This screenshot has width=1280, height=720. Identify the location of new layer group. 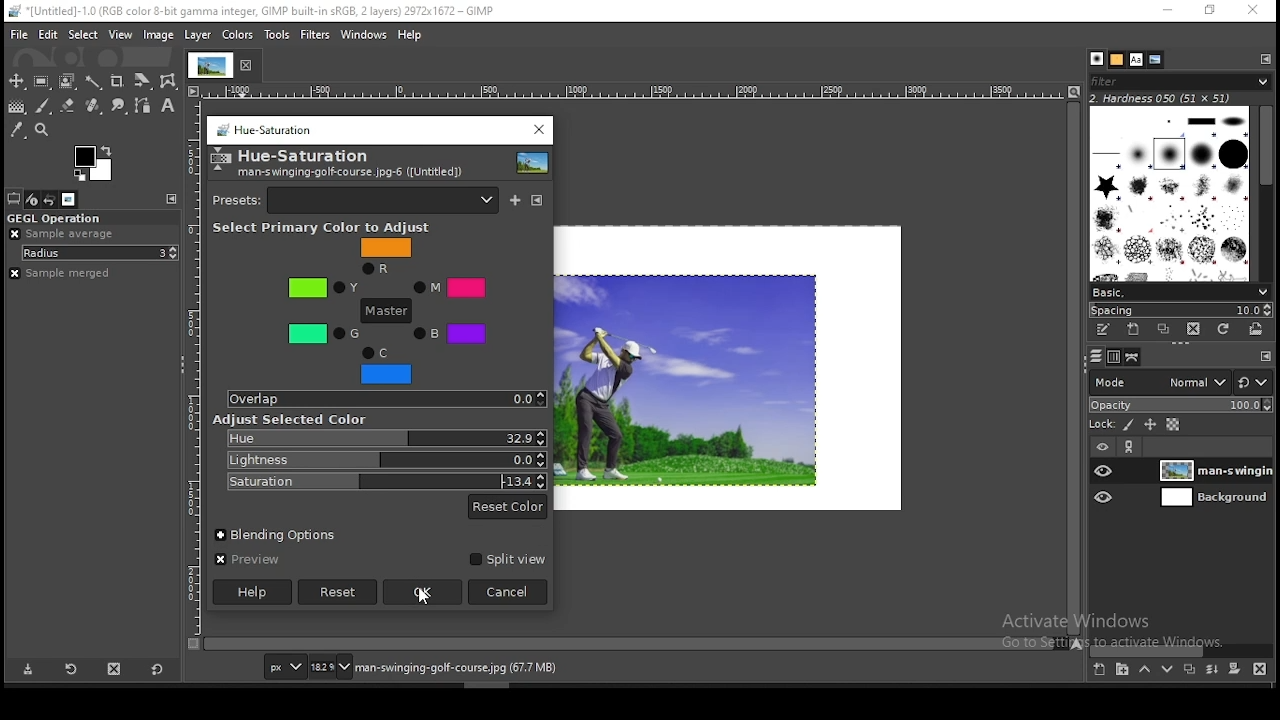
(1124, 670).